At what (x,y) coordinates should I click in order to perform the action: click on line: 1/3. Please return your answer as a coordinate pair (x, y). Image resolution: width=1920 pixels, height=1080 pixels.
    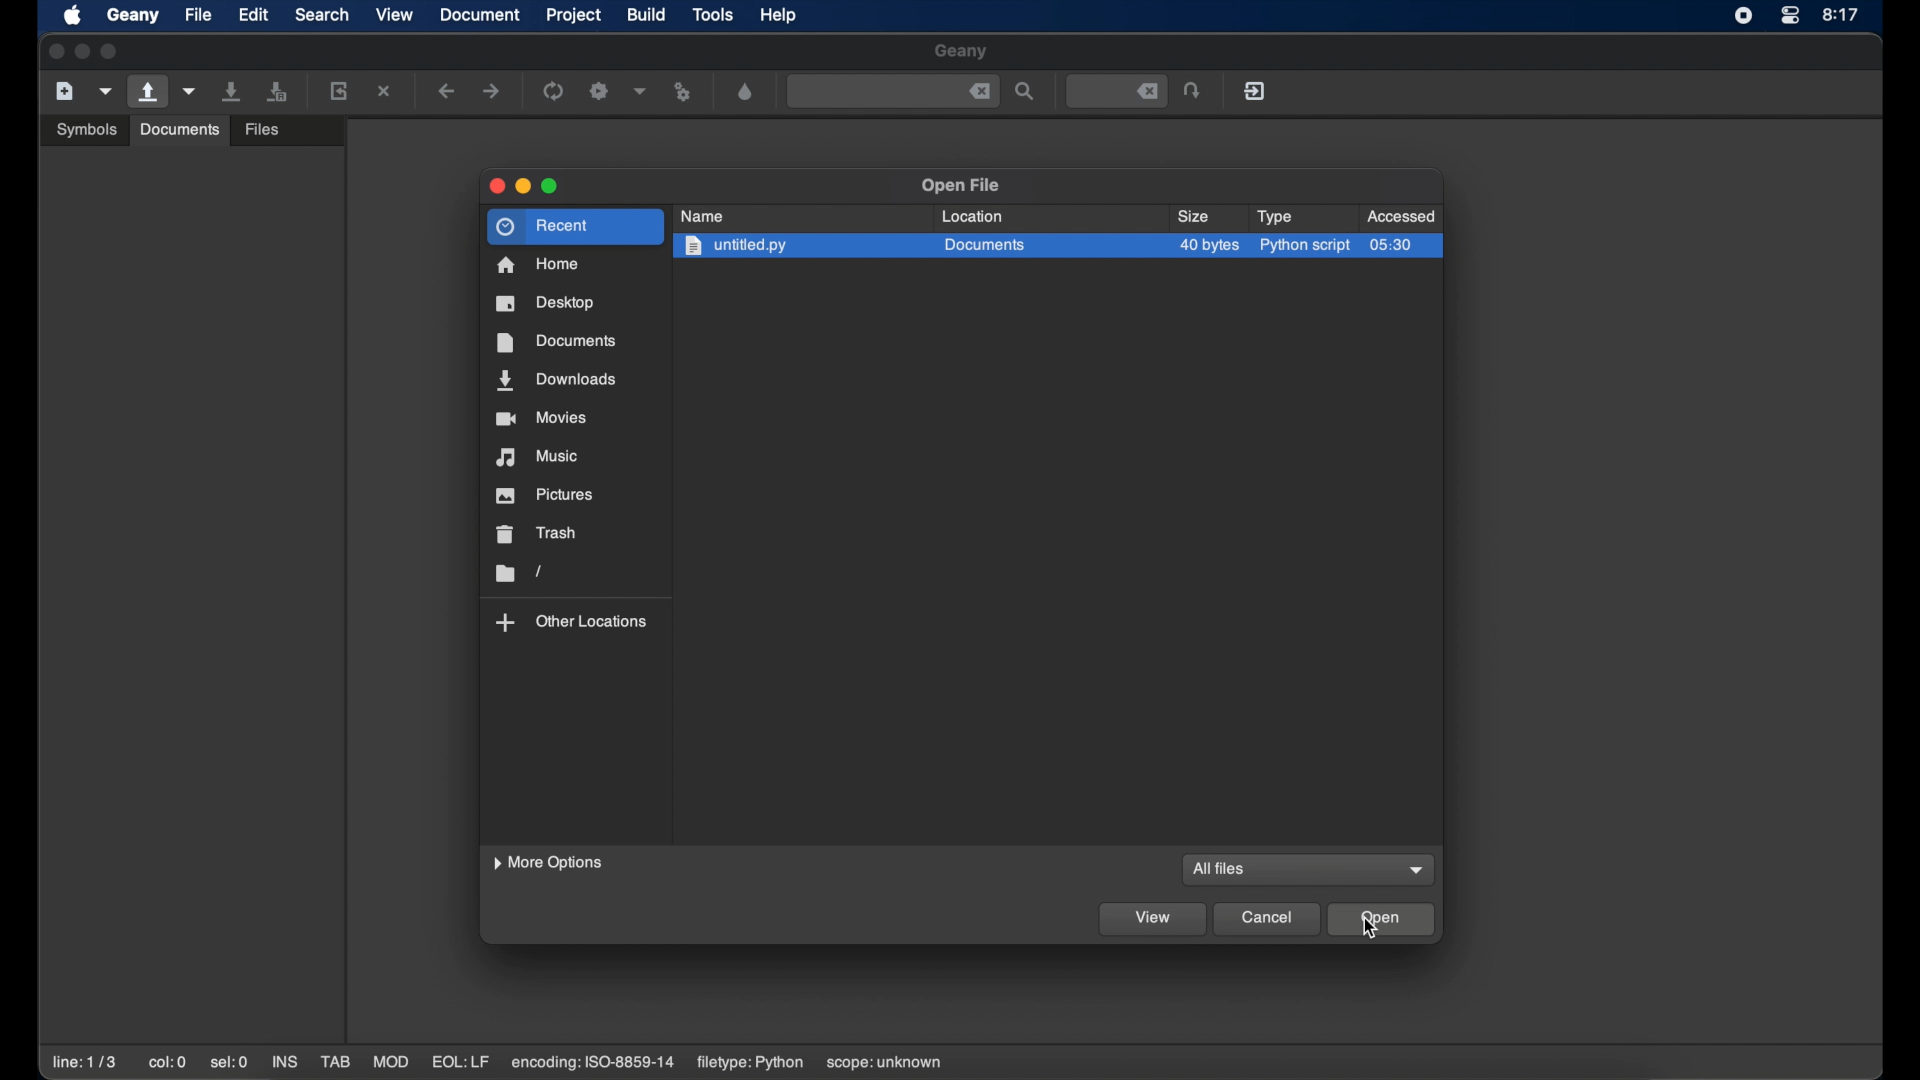
    Looking at the image, I should click on (84, 1062).